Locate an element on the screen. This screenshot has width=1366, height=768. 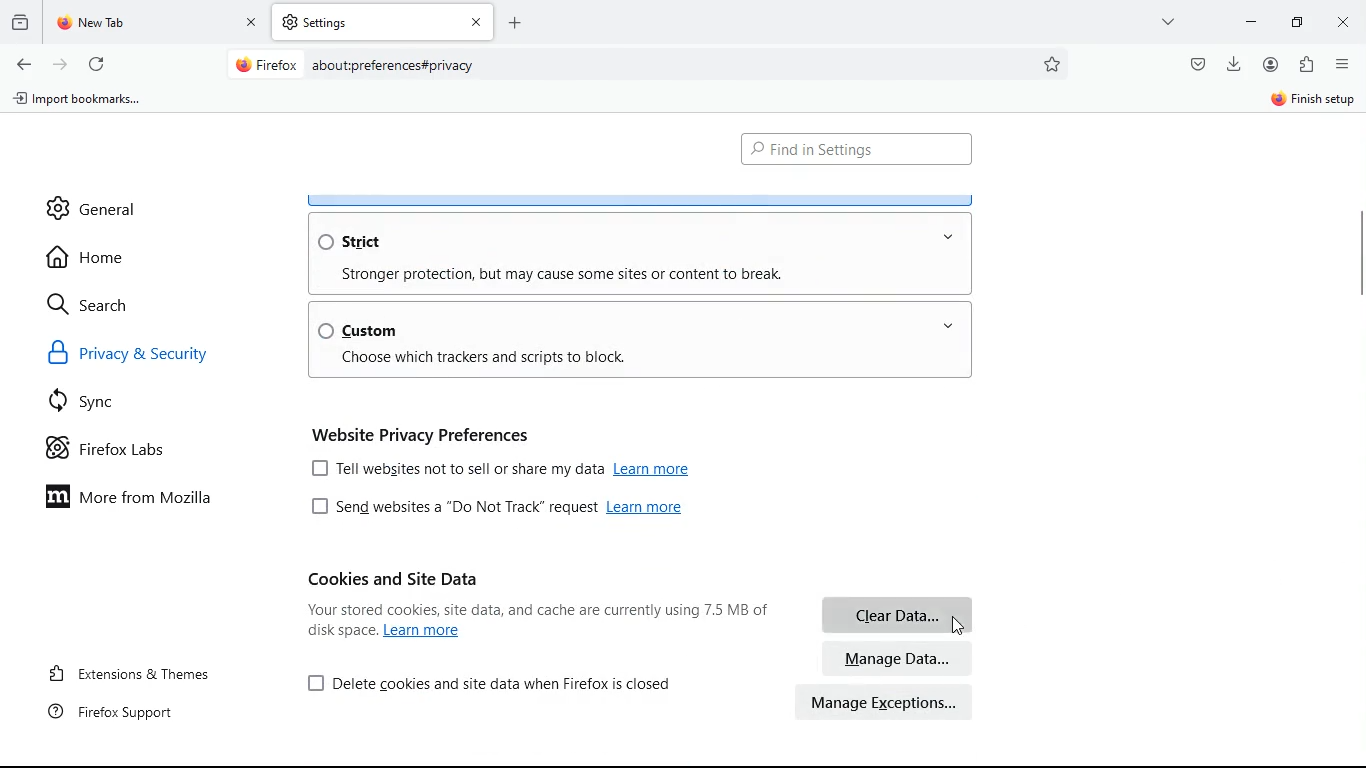
custom is located at coordinates (362, 330).